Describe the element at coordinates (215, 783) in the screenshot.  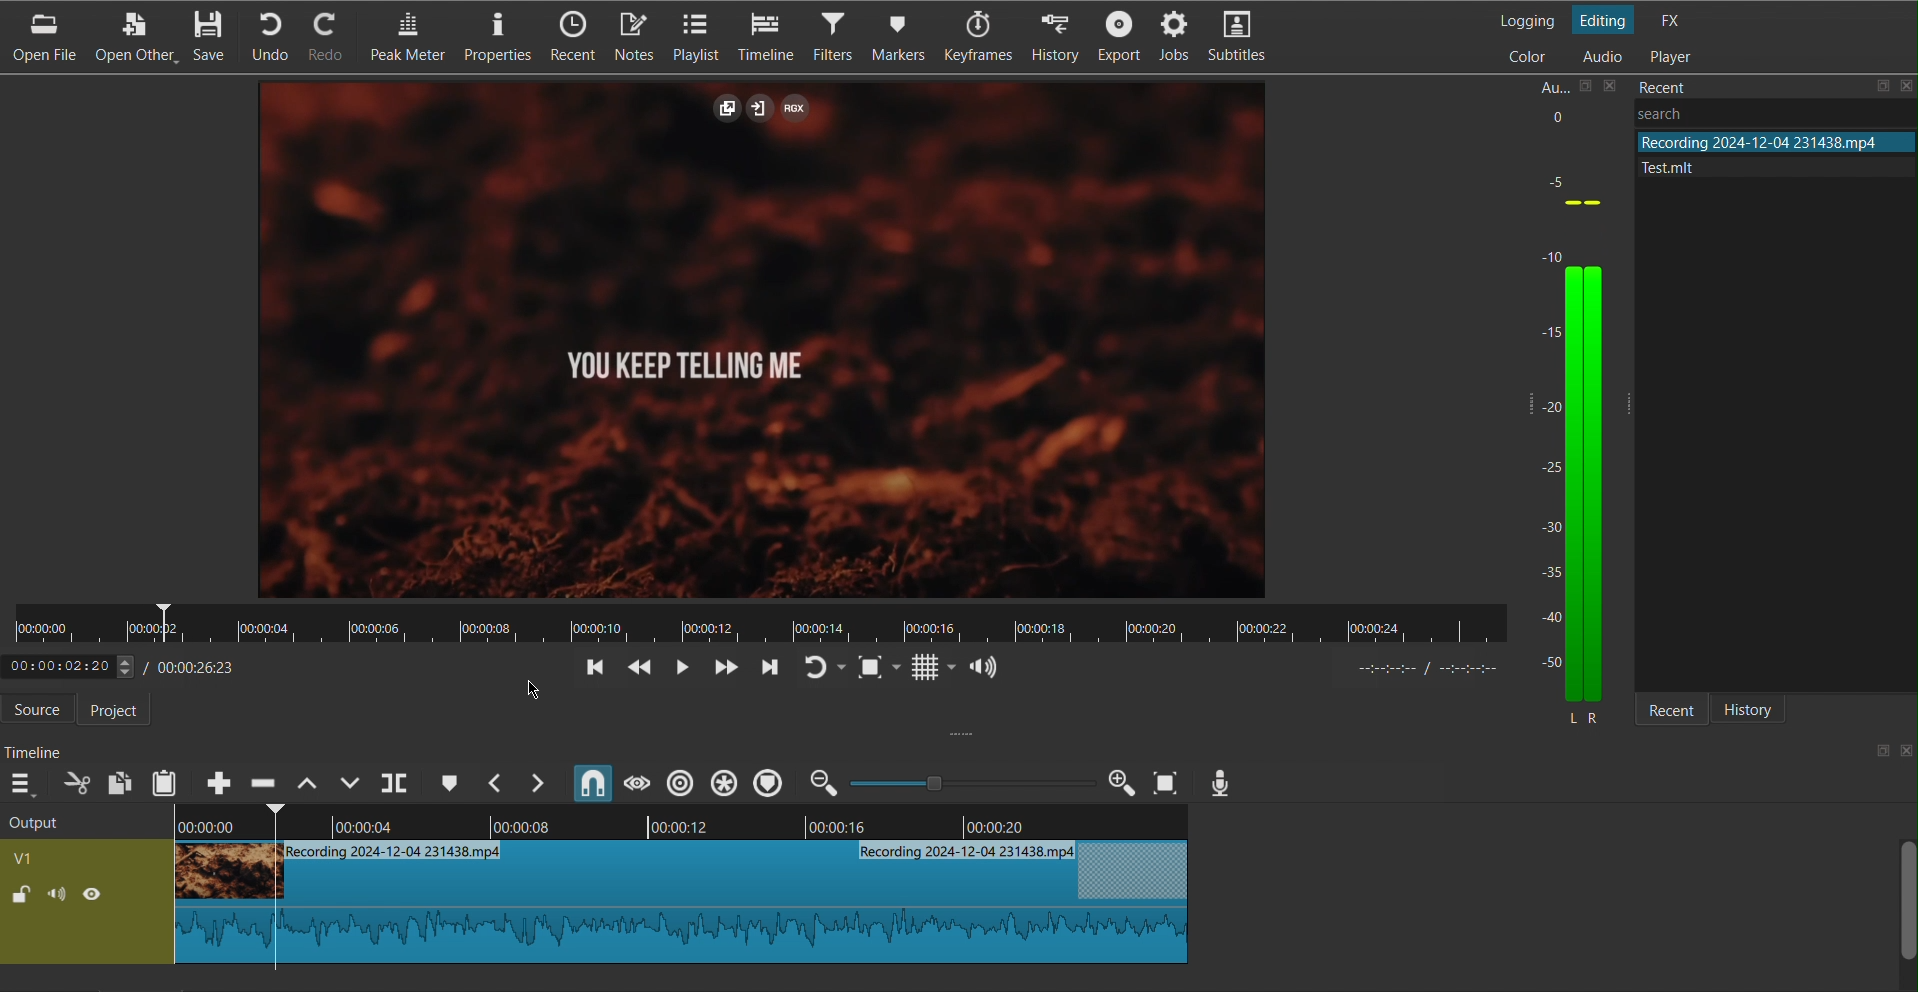
I see `Append` at that location.